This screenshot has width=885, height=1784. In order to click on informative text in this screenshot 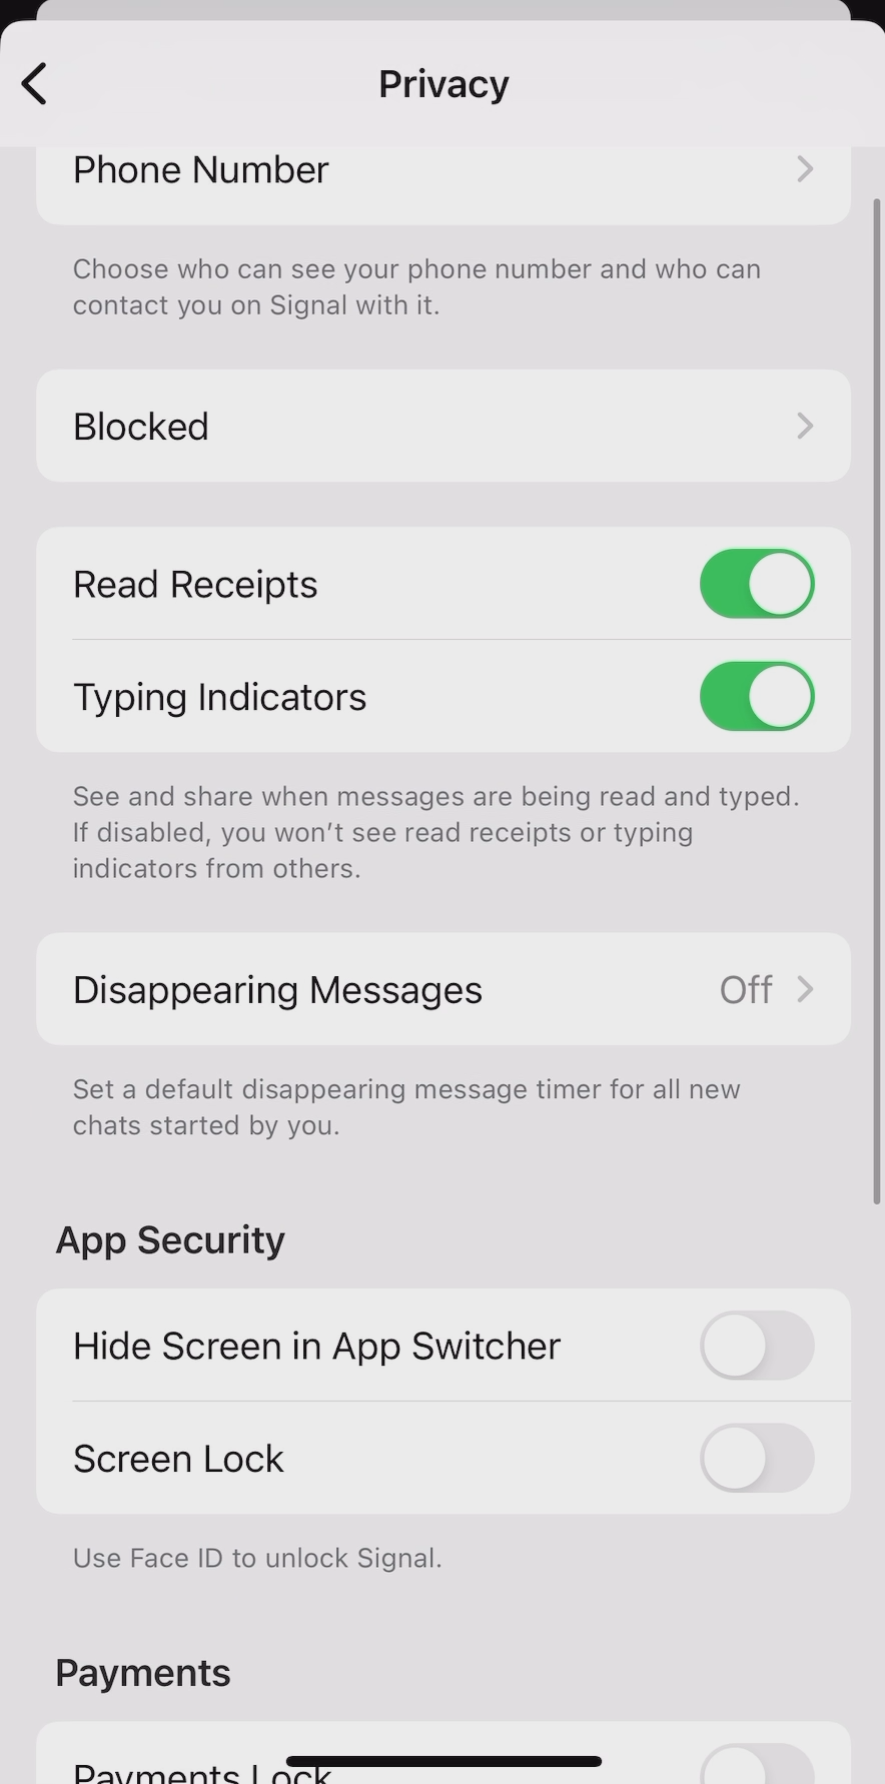, I will do `click(410, 1111)`.